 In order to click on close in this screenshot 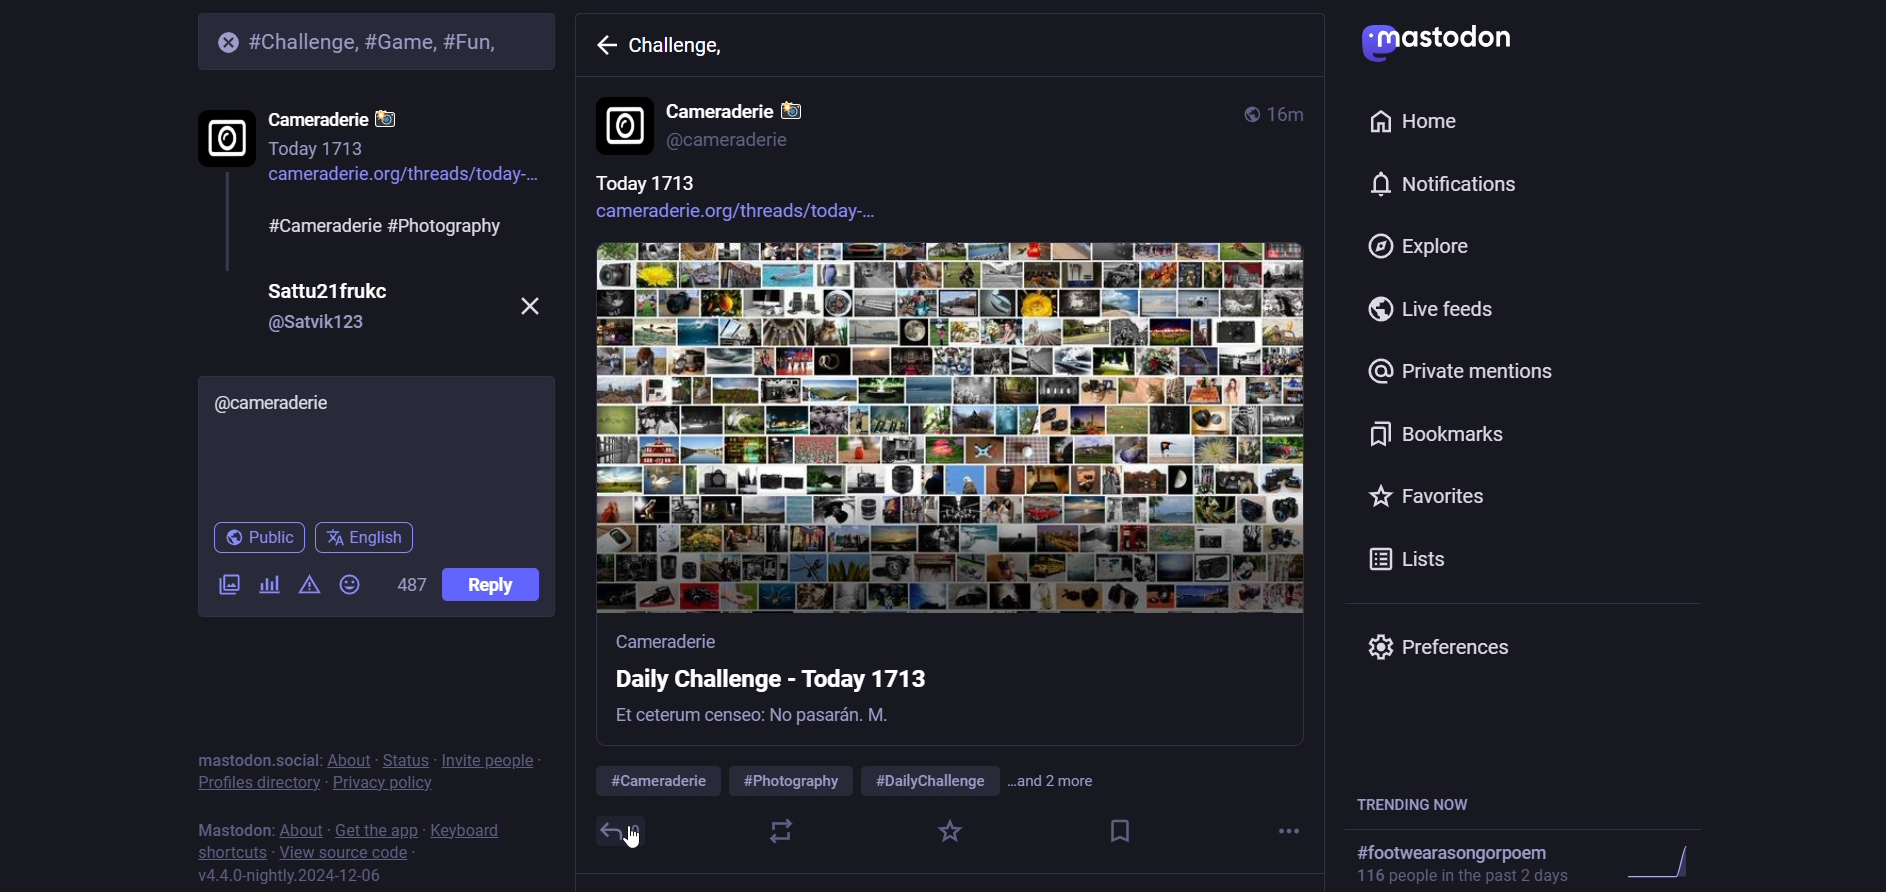, I will do `click(533, 304)`.